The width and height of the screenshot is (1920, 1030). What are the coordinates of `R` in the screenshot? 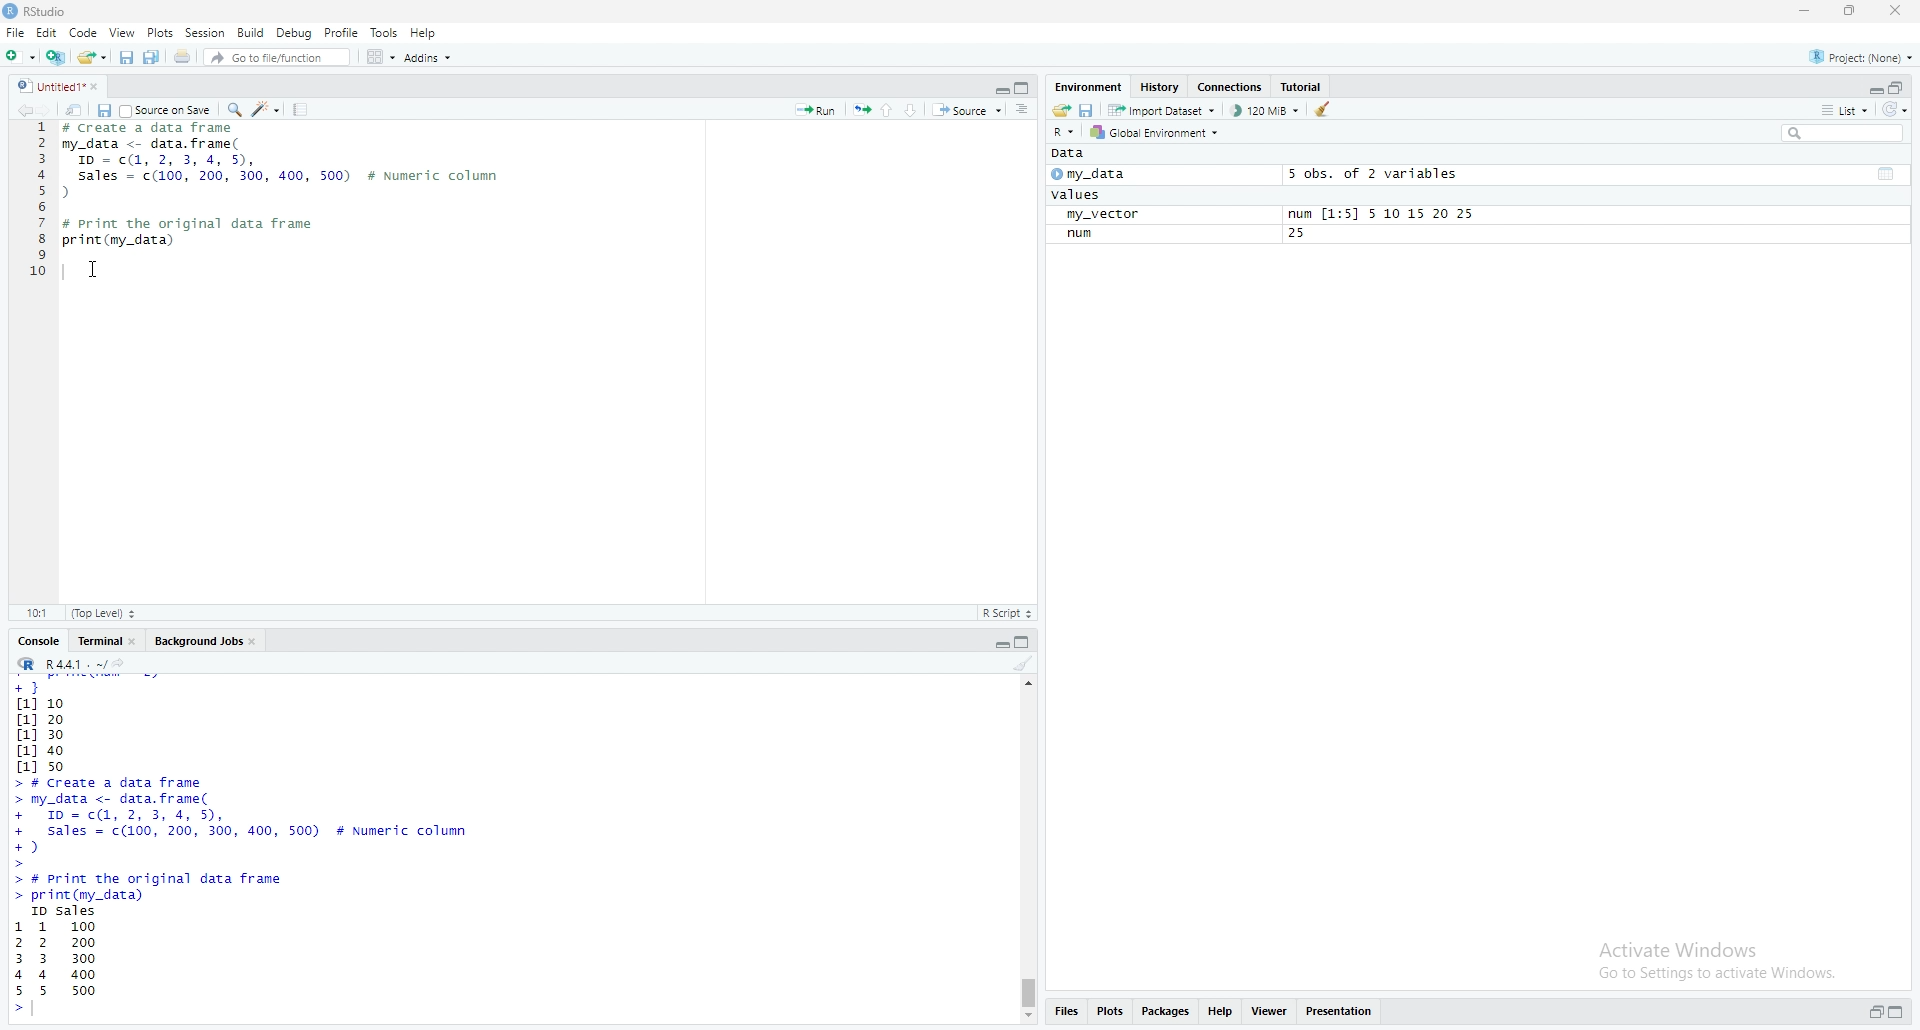 It's located at (26, 665).